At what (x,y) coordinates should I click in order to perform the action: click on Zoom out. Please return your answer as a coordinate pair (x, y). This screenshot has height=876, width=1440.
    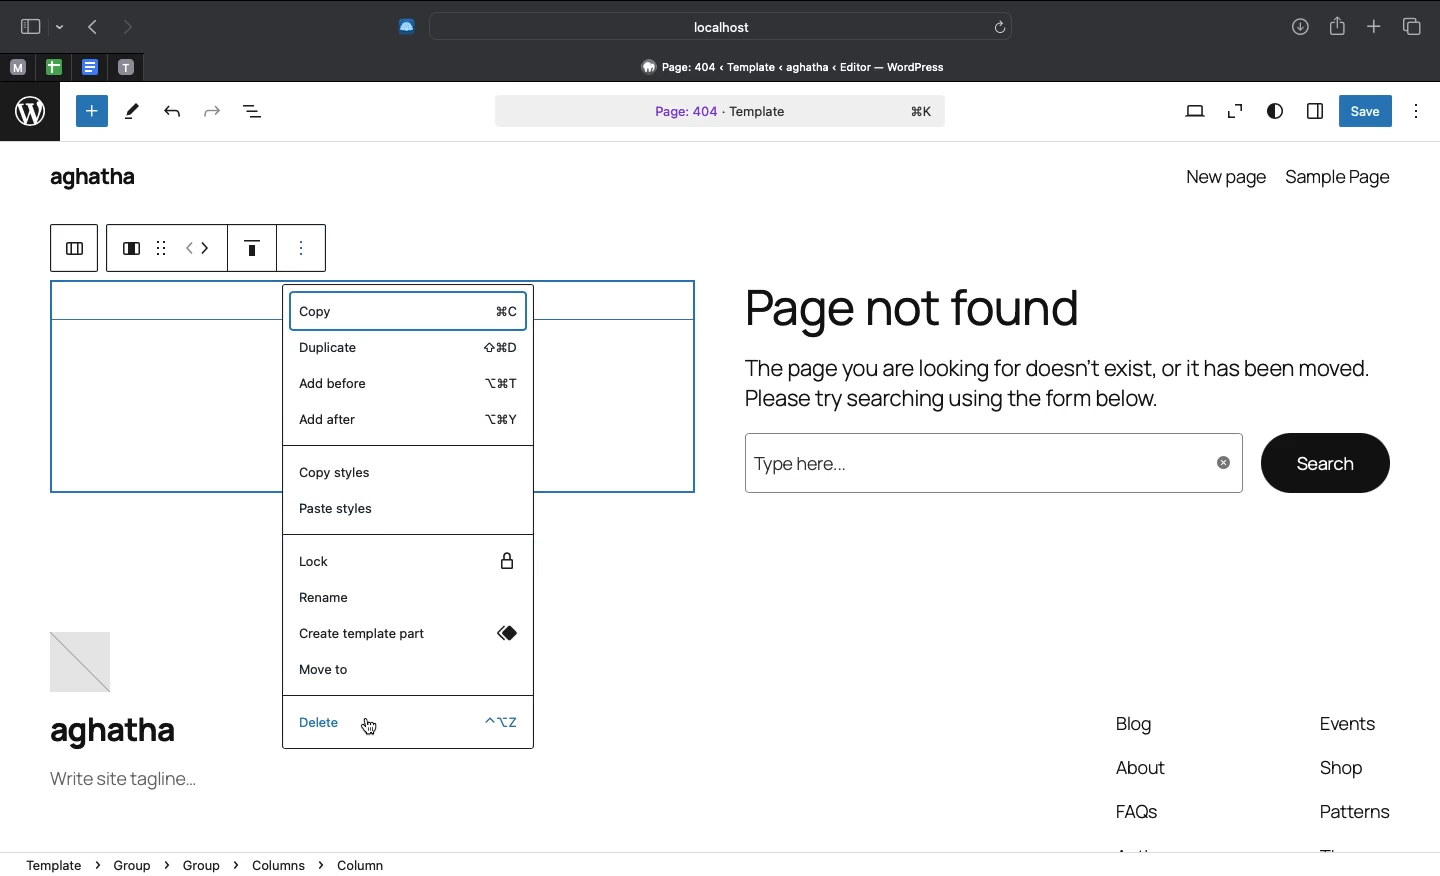
    Looking at the image, I should click on (1232, 112).